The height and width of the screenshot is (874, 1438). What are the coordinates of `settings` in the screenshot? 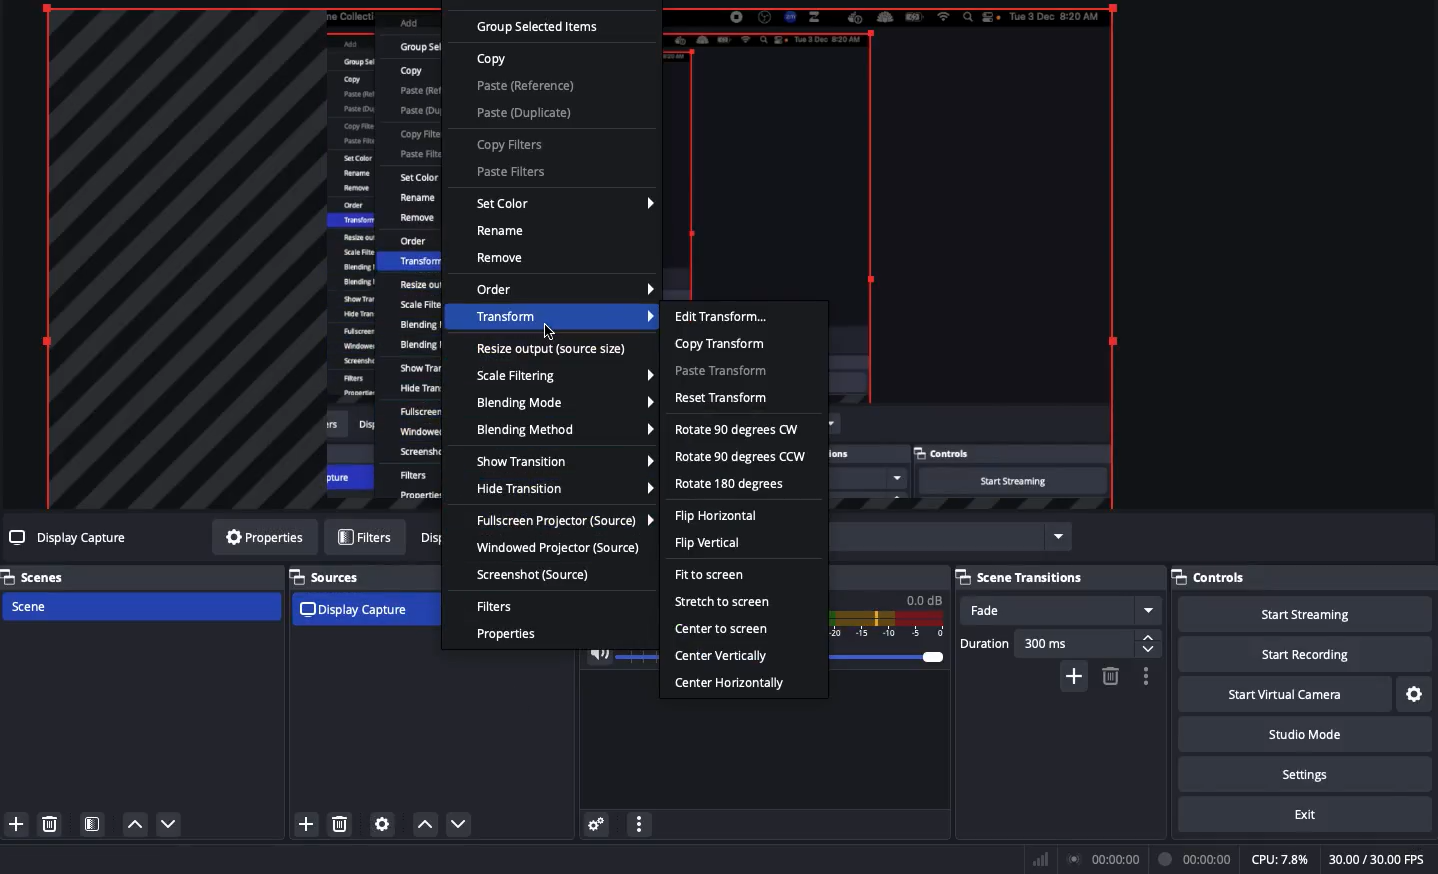 It's located at (383, 823).